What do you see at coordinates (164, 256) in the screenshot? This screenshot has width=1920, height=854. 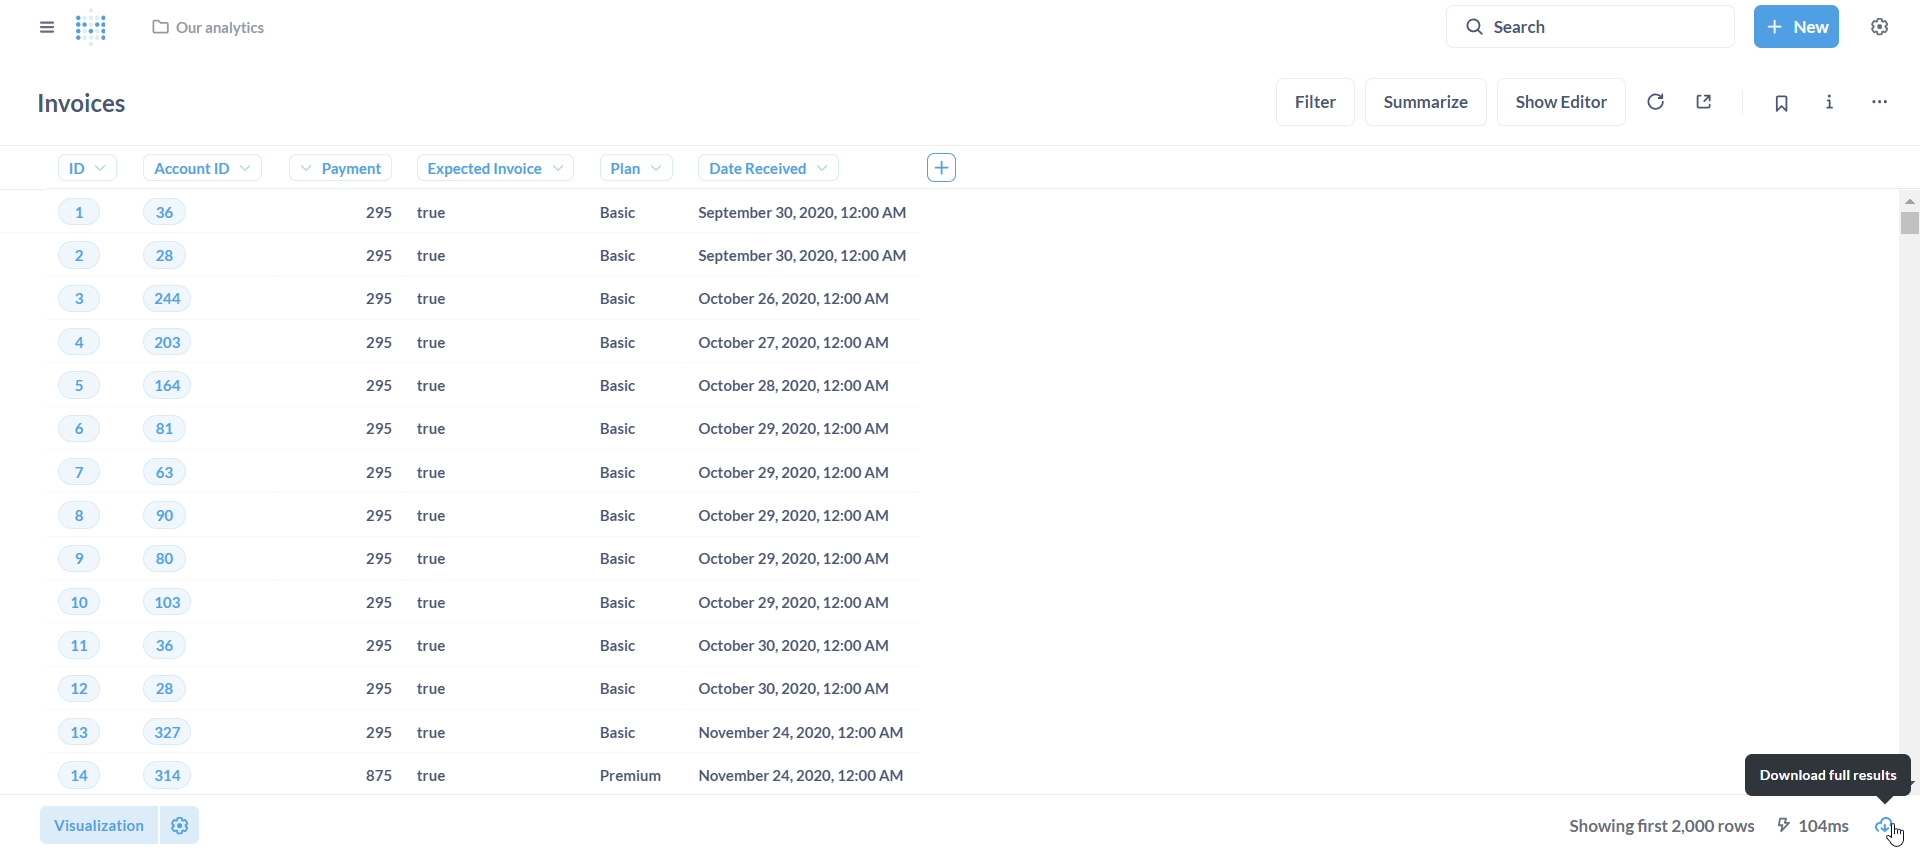 I see `28` at bounding box center [164, 256].